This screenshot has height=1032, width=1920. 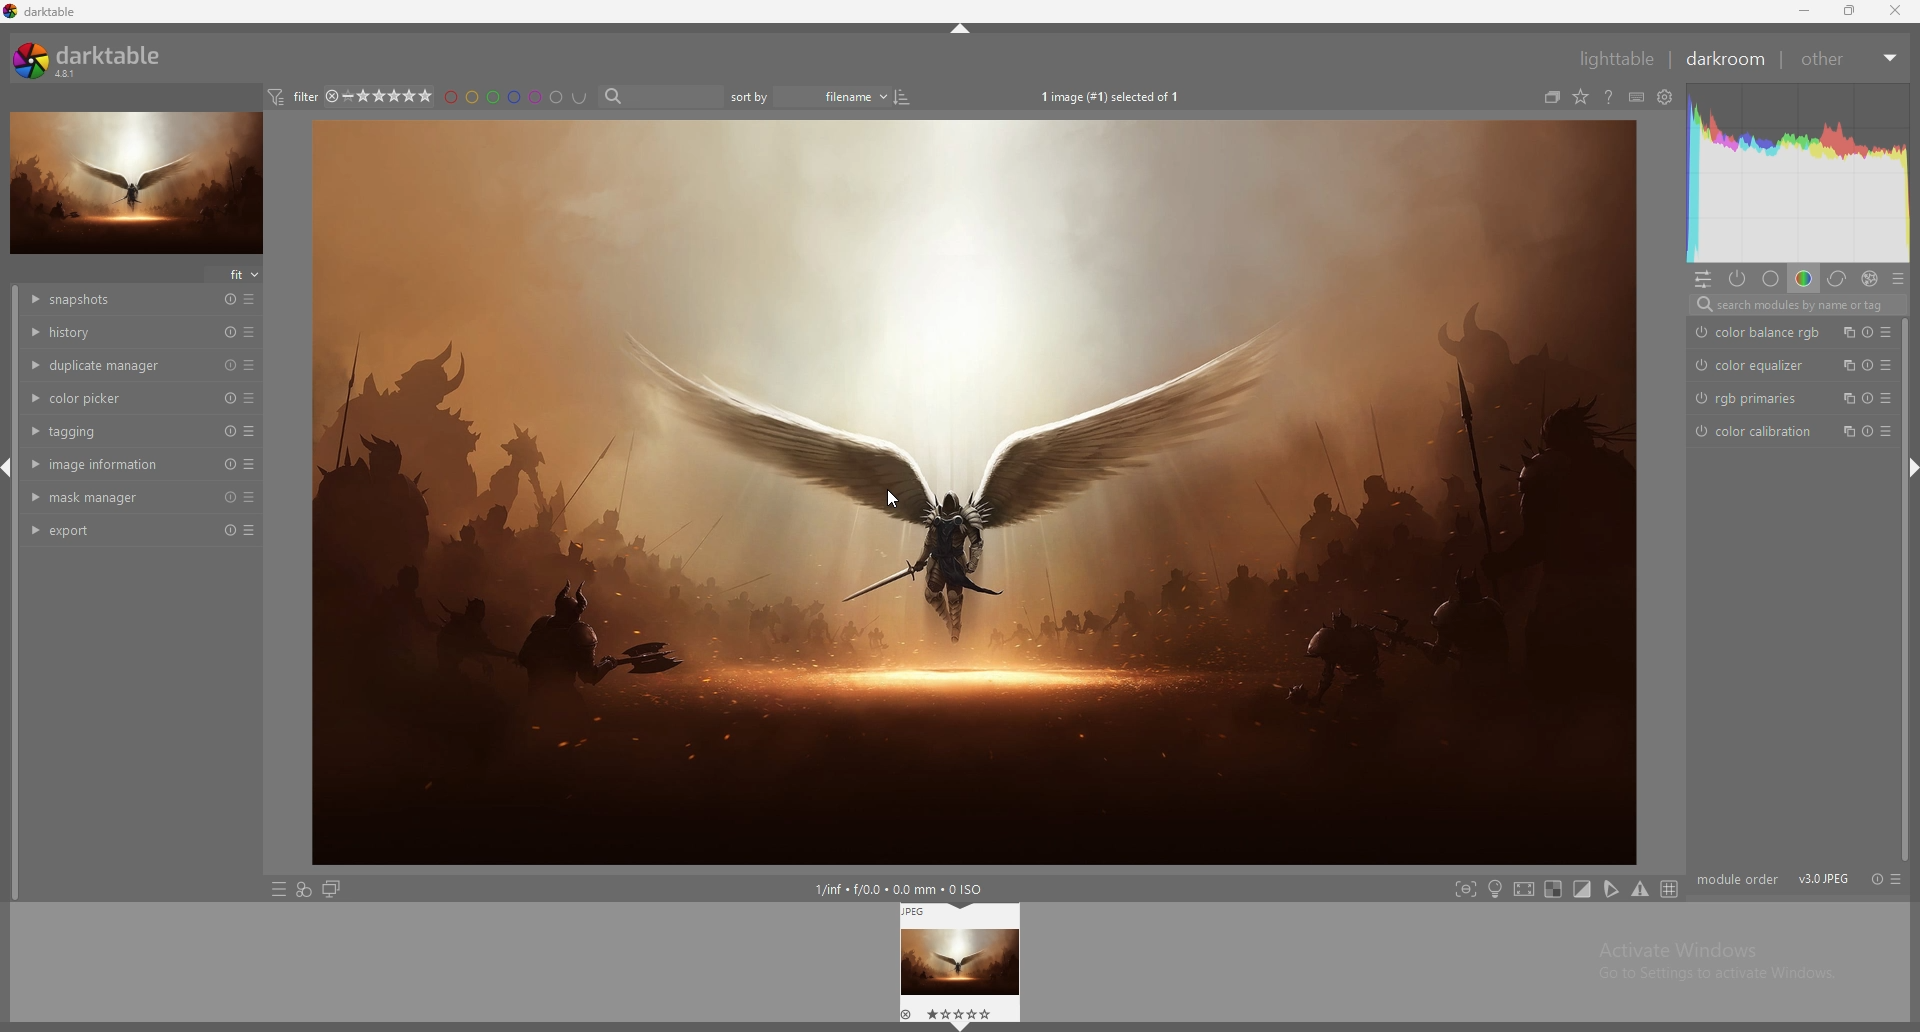 What do you see at coordinates (1727, 58) in the screenshot?
I see `darkroom` at bounding box center [1727, 58].